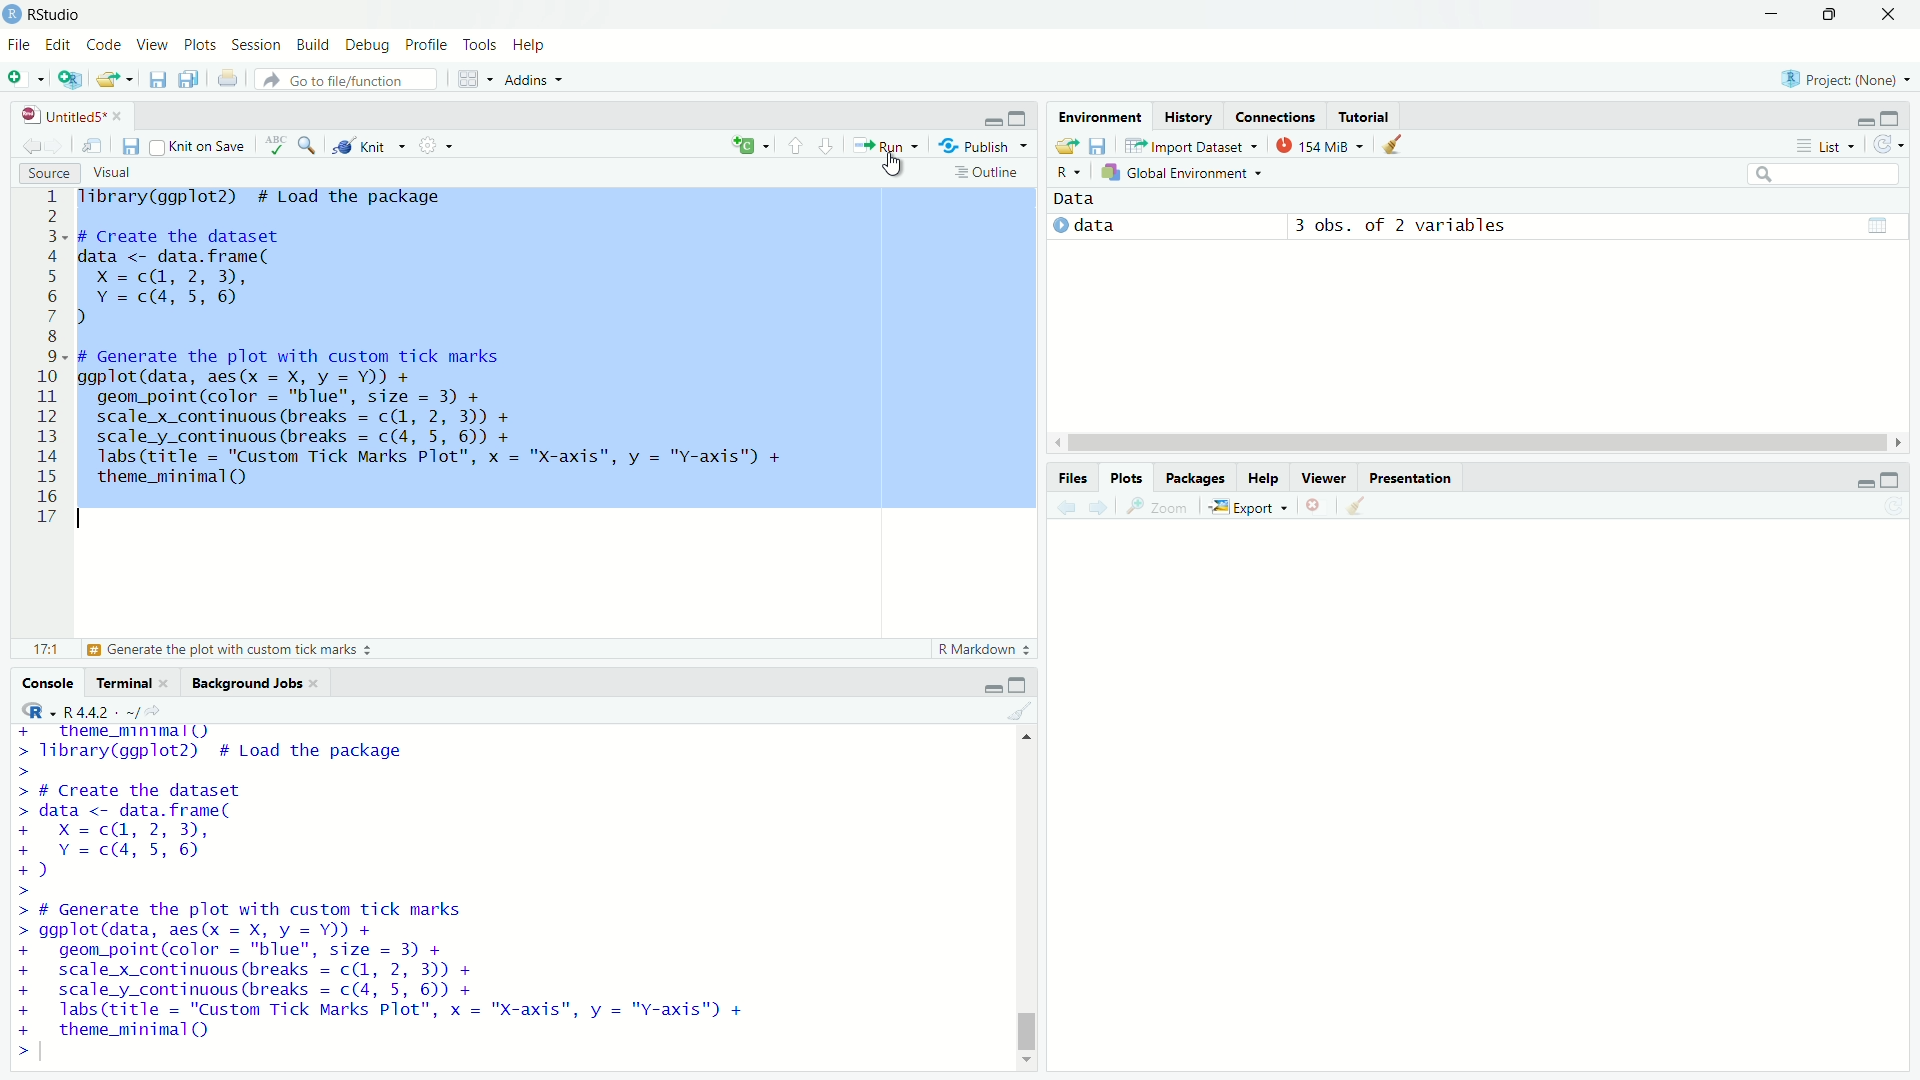 This screenshot has width=1920, height=1080. I want to click on prompt cursor, so click(16, 1053).